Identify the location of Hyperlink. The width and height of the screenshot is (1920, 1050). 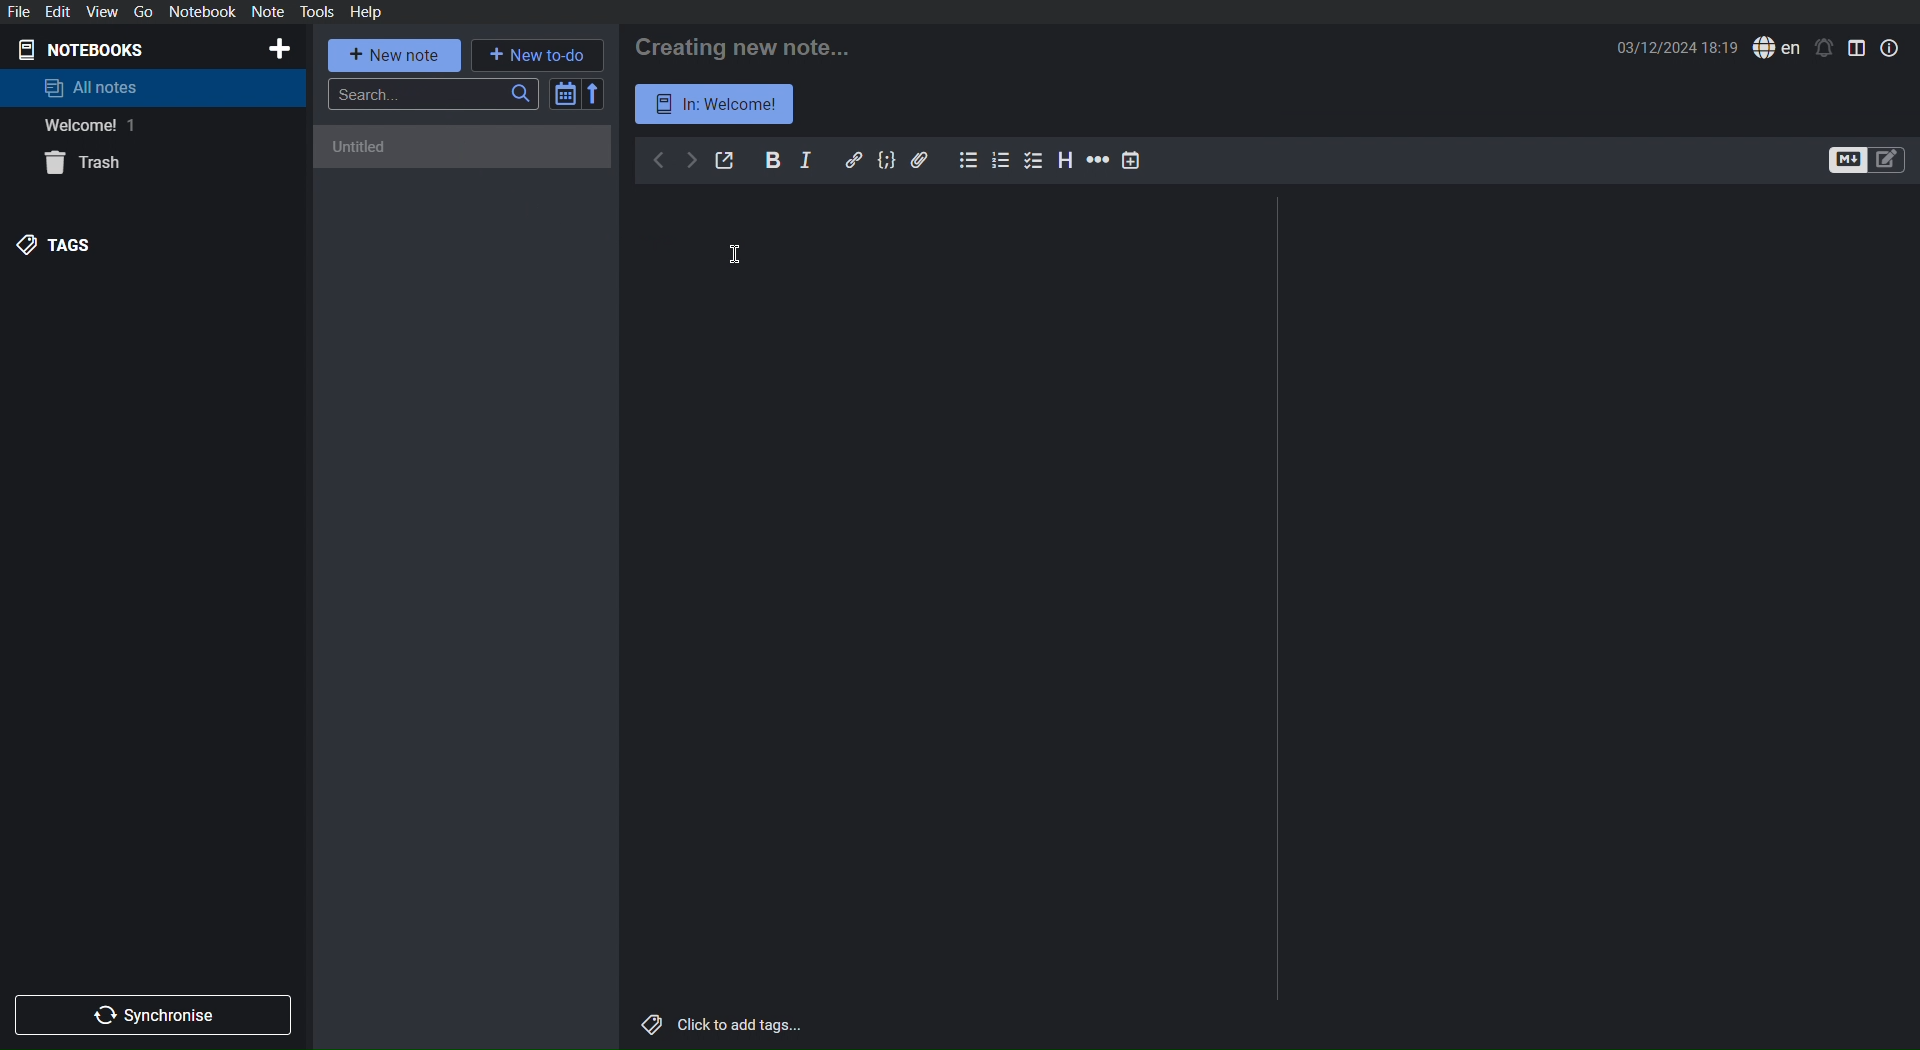
(854, 160).